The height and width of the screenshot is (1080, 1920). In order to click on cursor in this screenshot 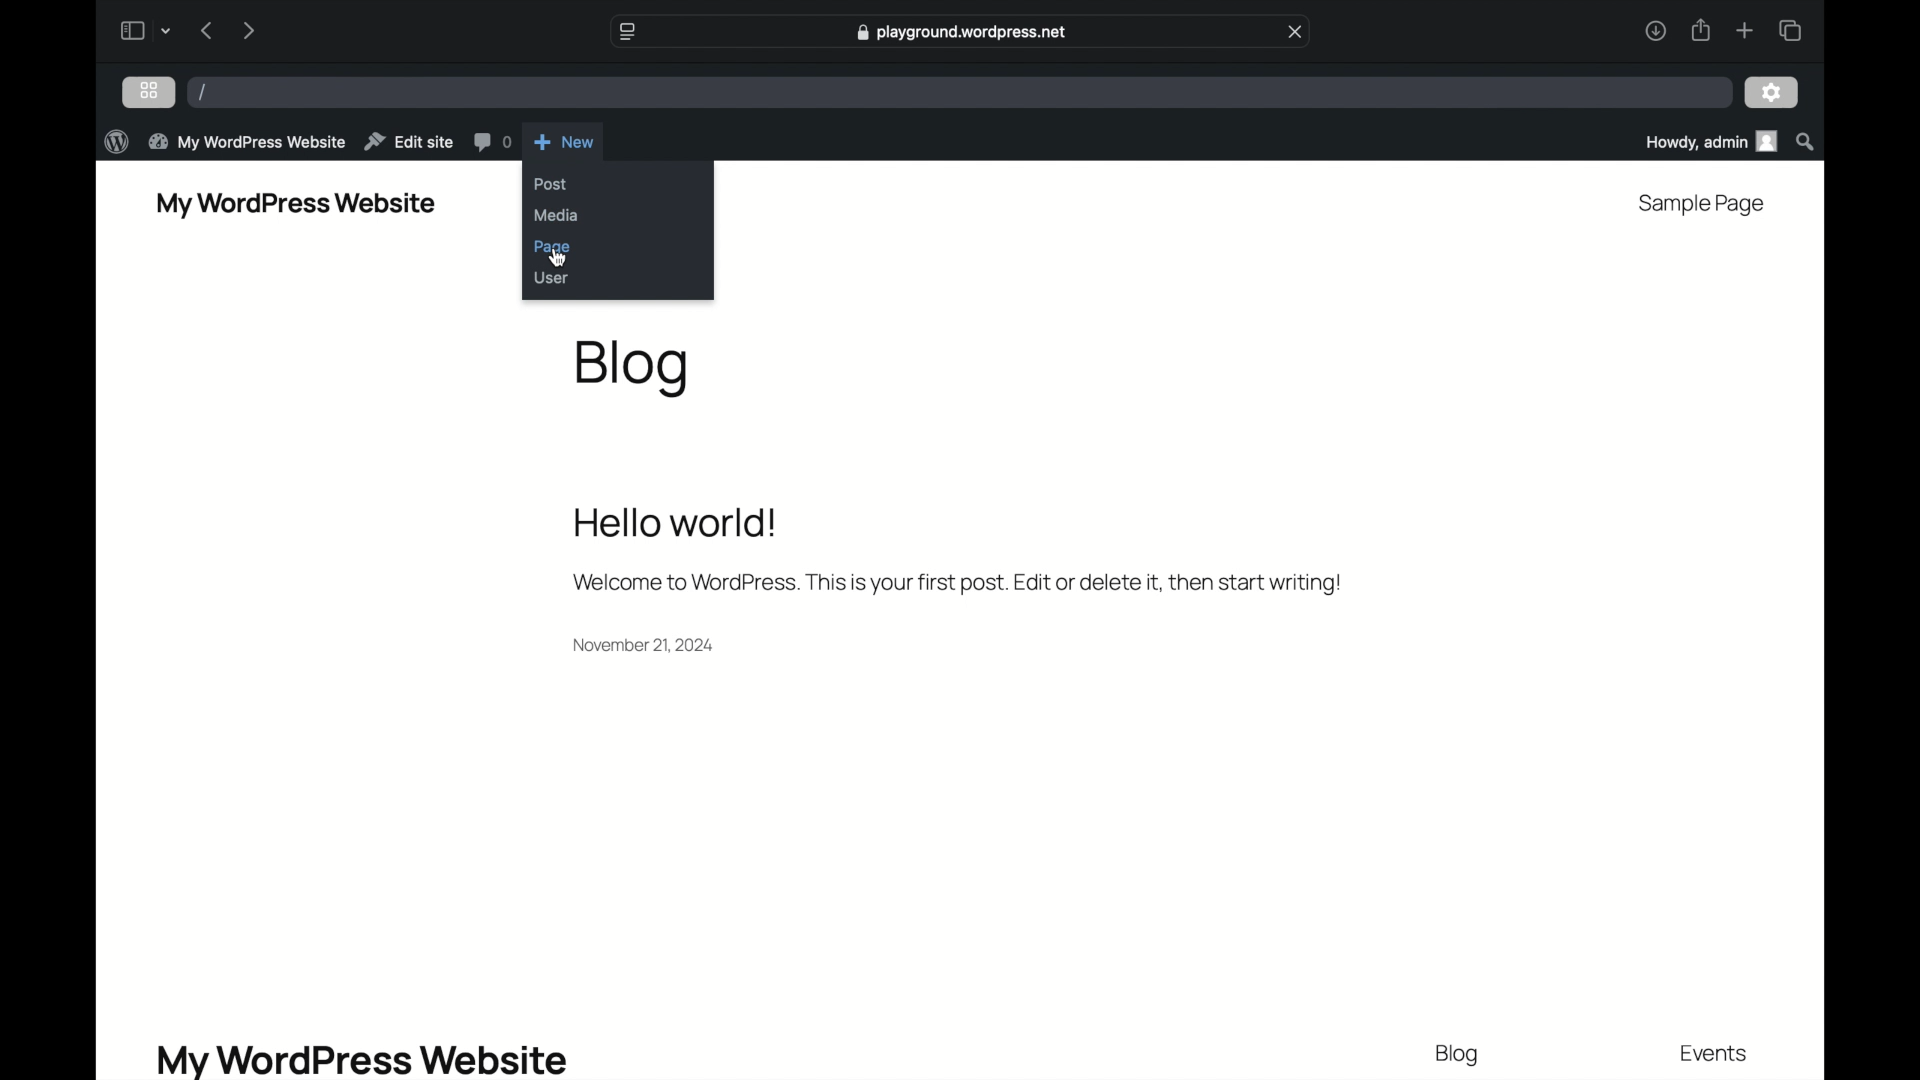, I will do `click(558, 257)`.